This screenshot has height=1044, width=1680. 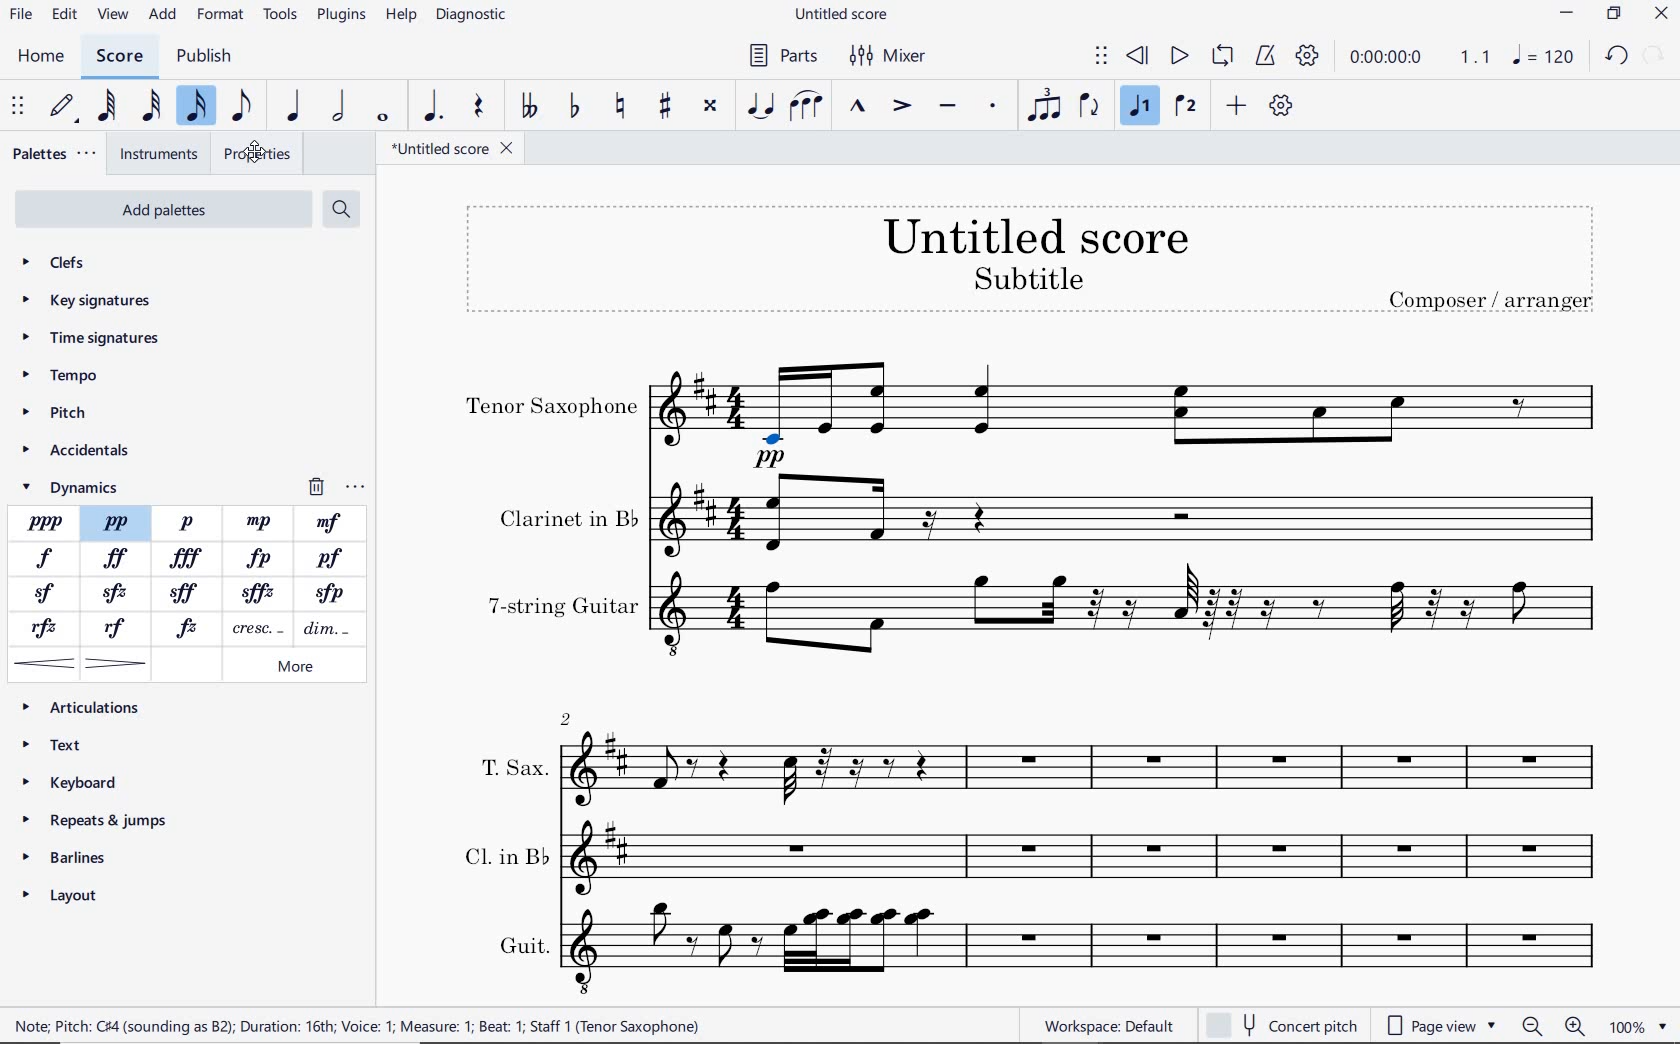 I want to click on time signatures, so click(x=94, y=336).